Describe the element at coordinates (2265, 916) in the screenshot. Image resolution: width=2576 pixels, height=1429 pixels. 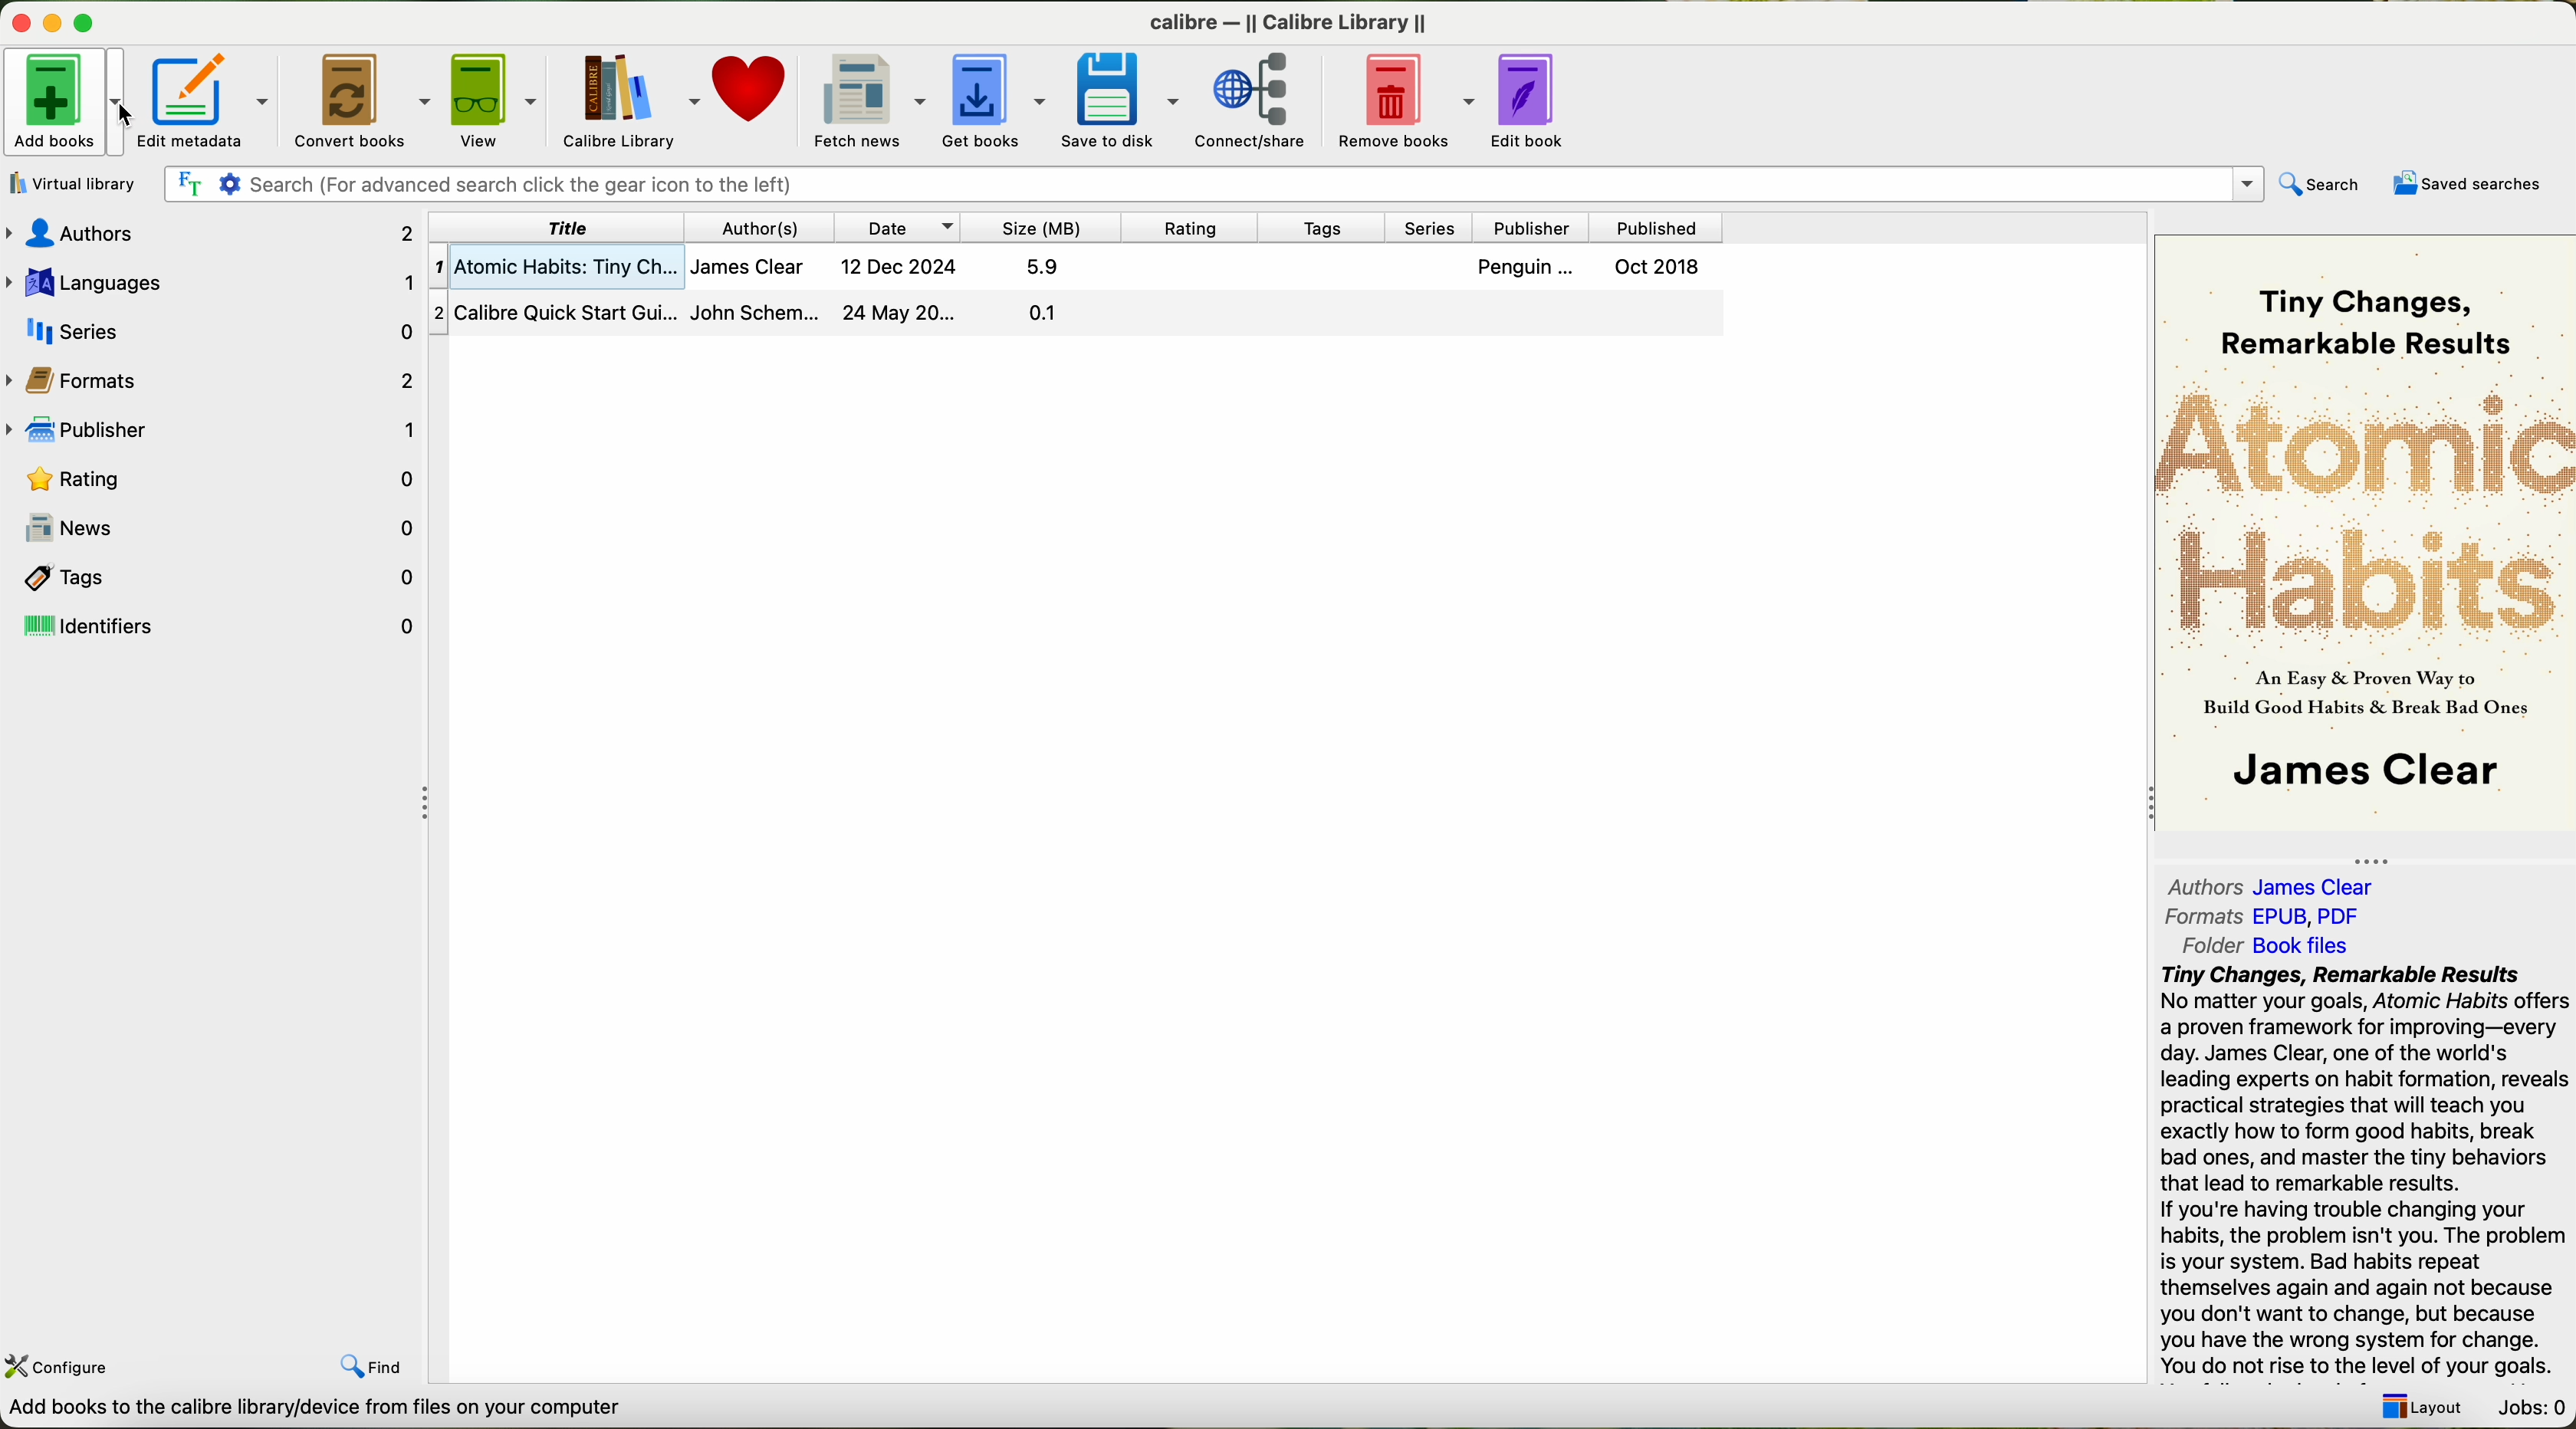
I see `formats` at that location.